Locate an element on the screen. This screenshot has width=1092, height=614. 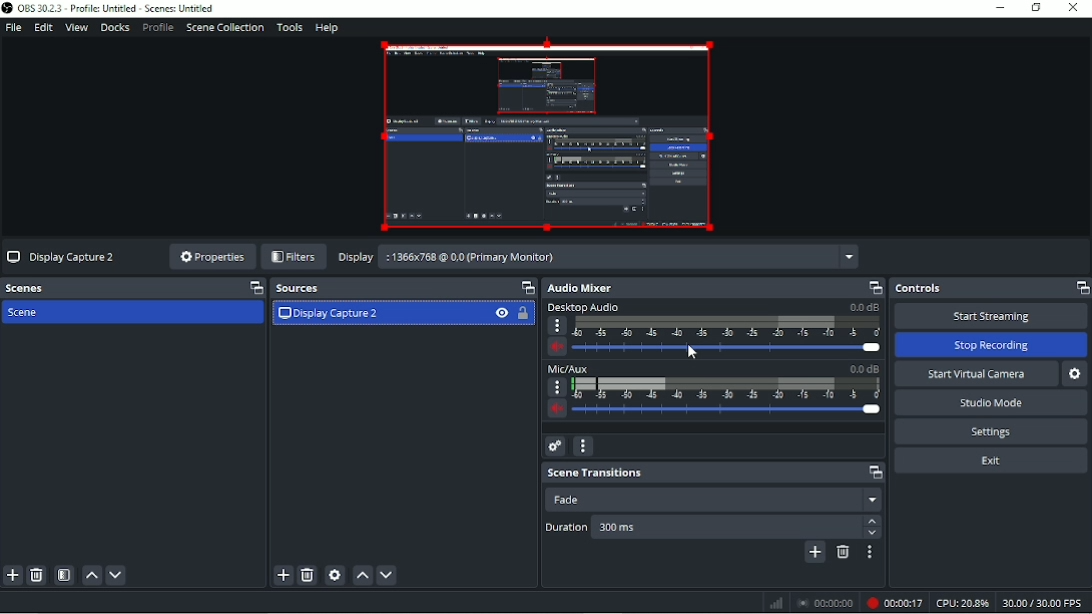
Controls is located at coordinates (990, 288).